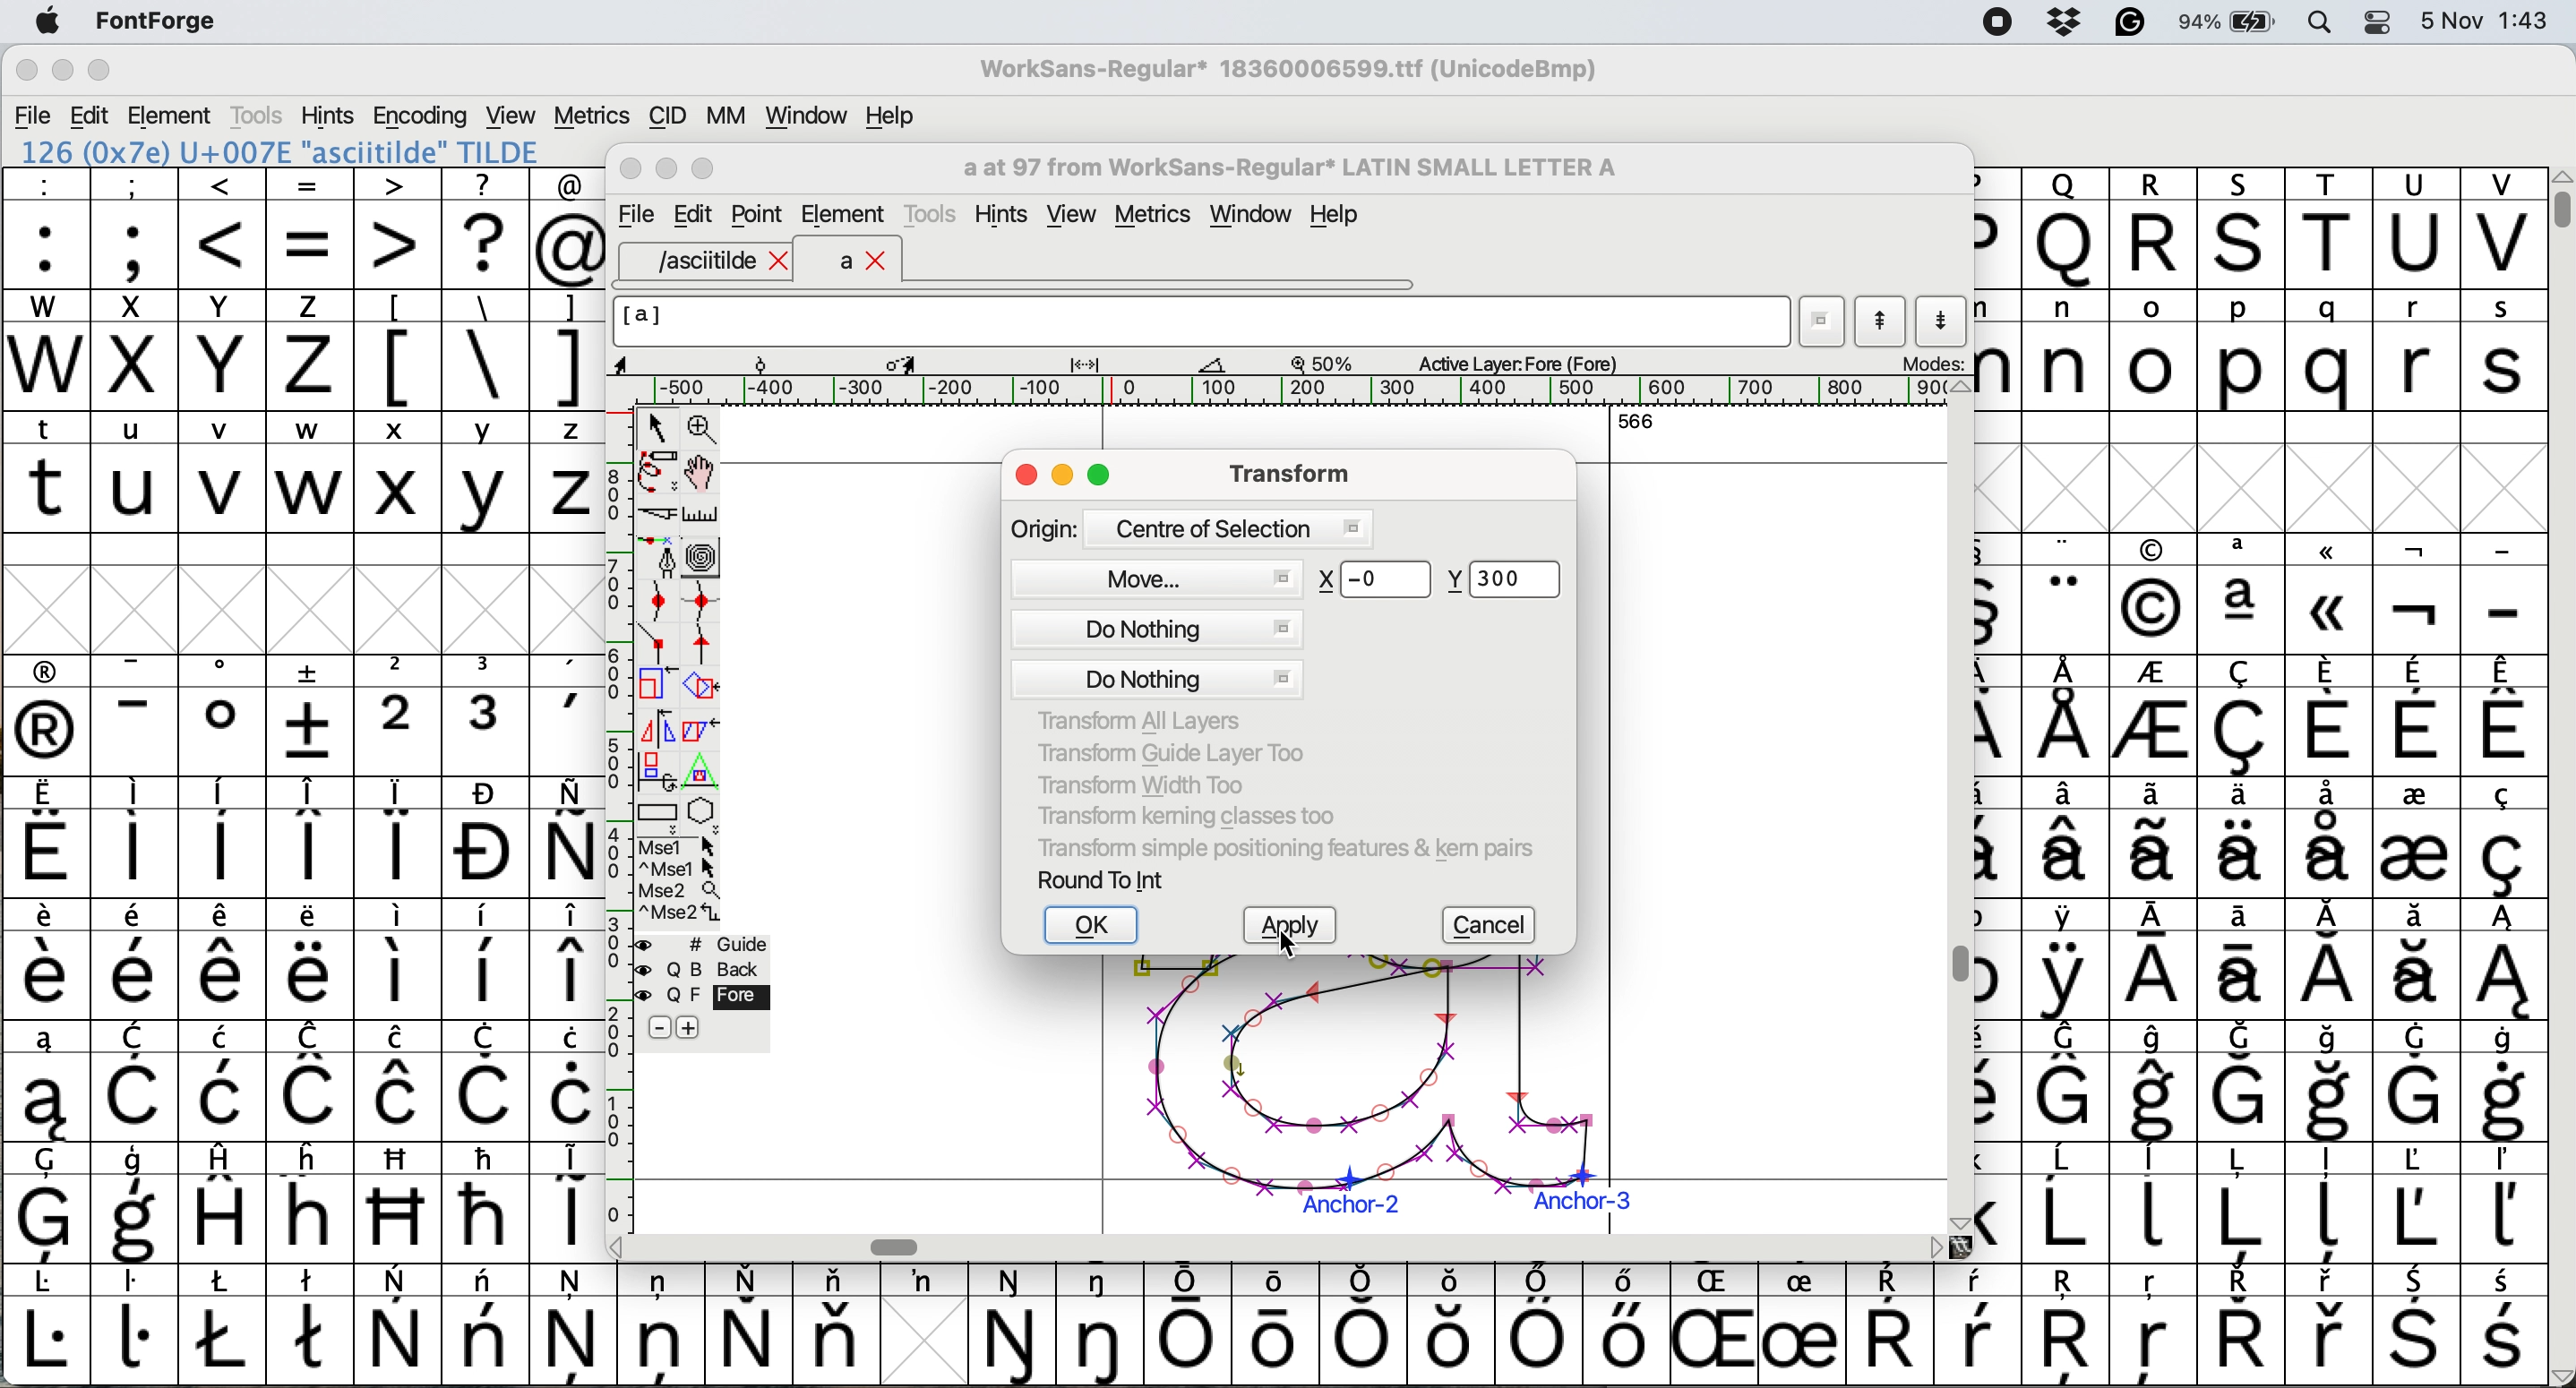  What do you see at coordinates (43, 1082) in the screenshot?
I see `symbol` at bounding box center [43, 1082].